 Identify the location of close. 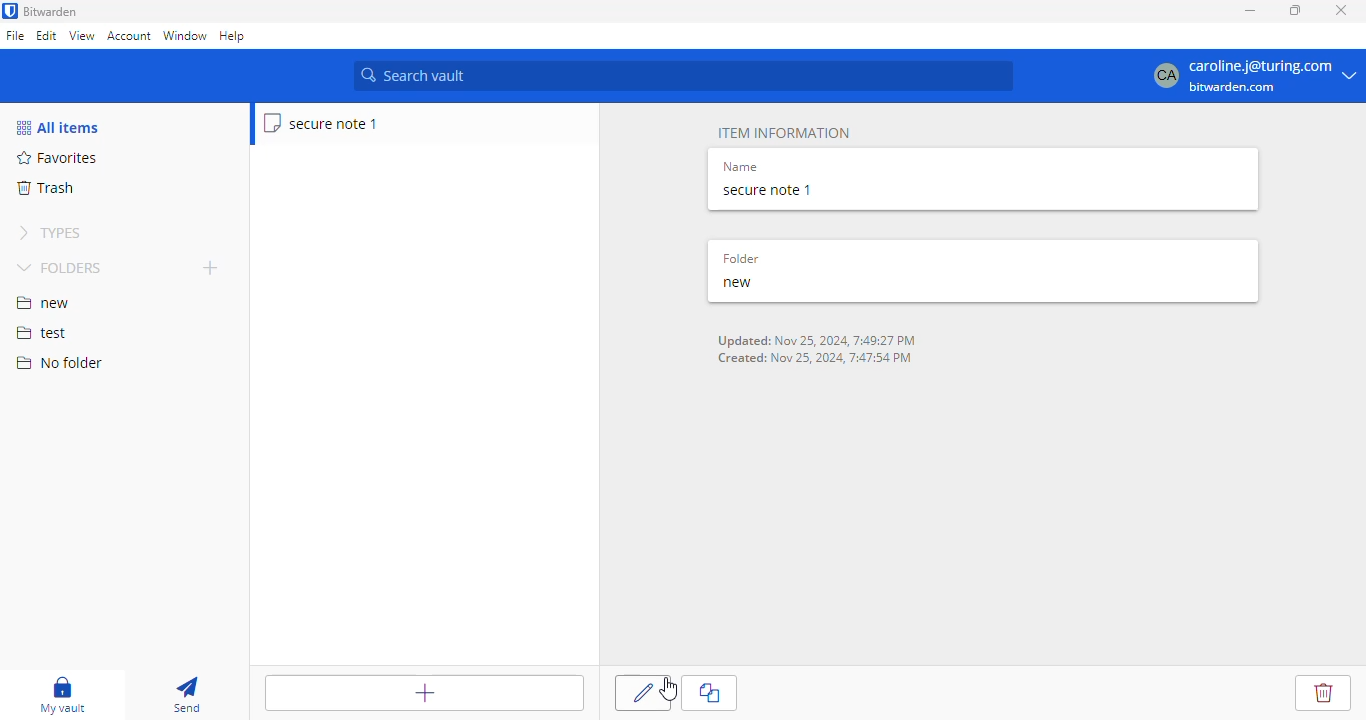
(1342, 9).